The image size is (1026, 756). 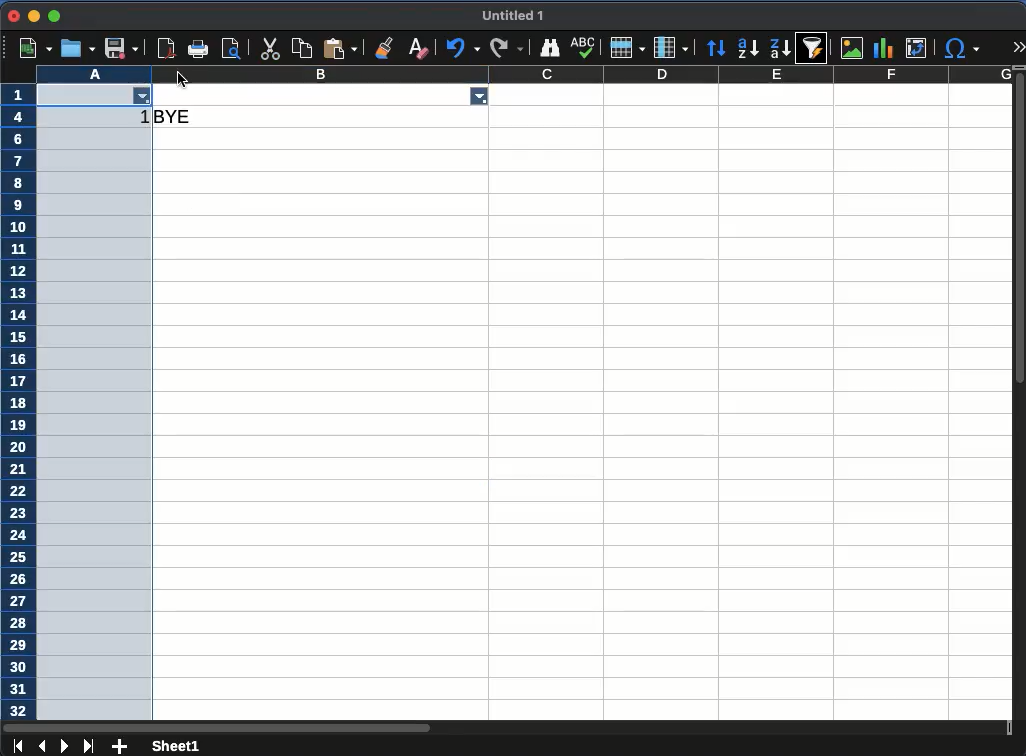 I want to click on maximize, so click(x=56, y=16).